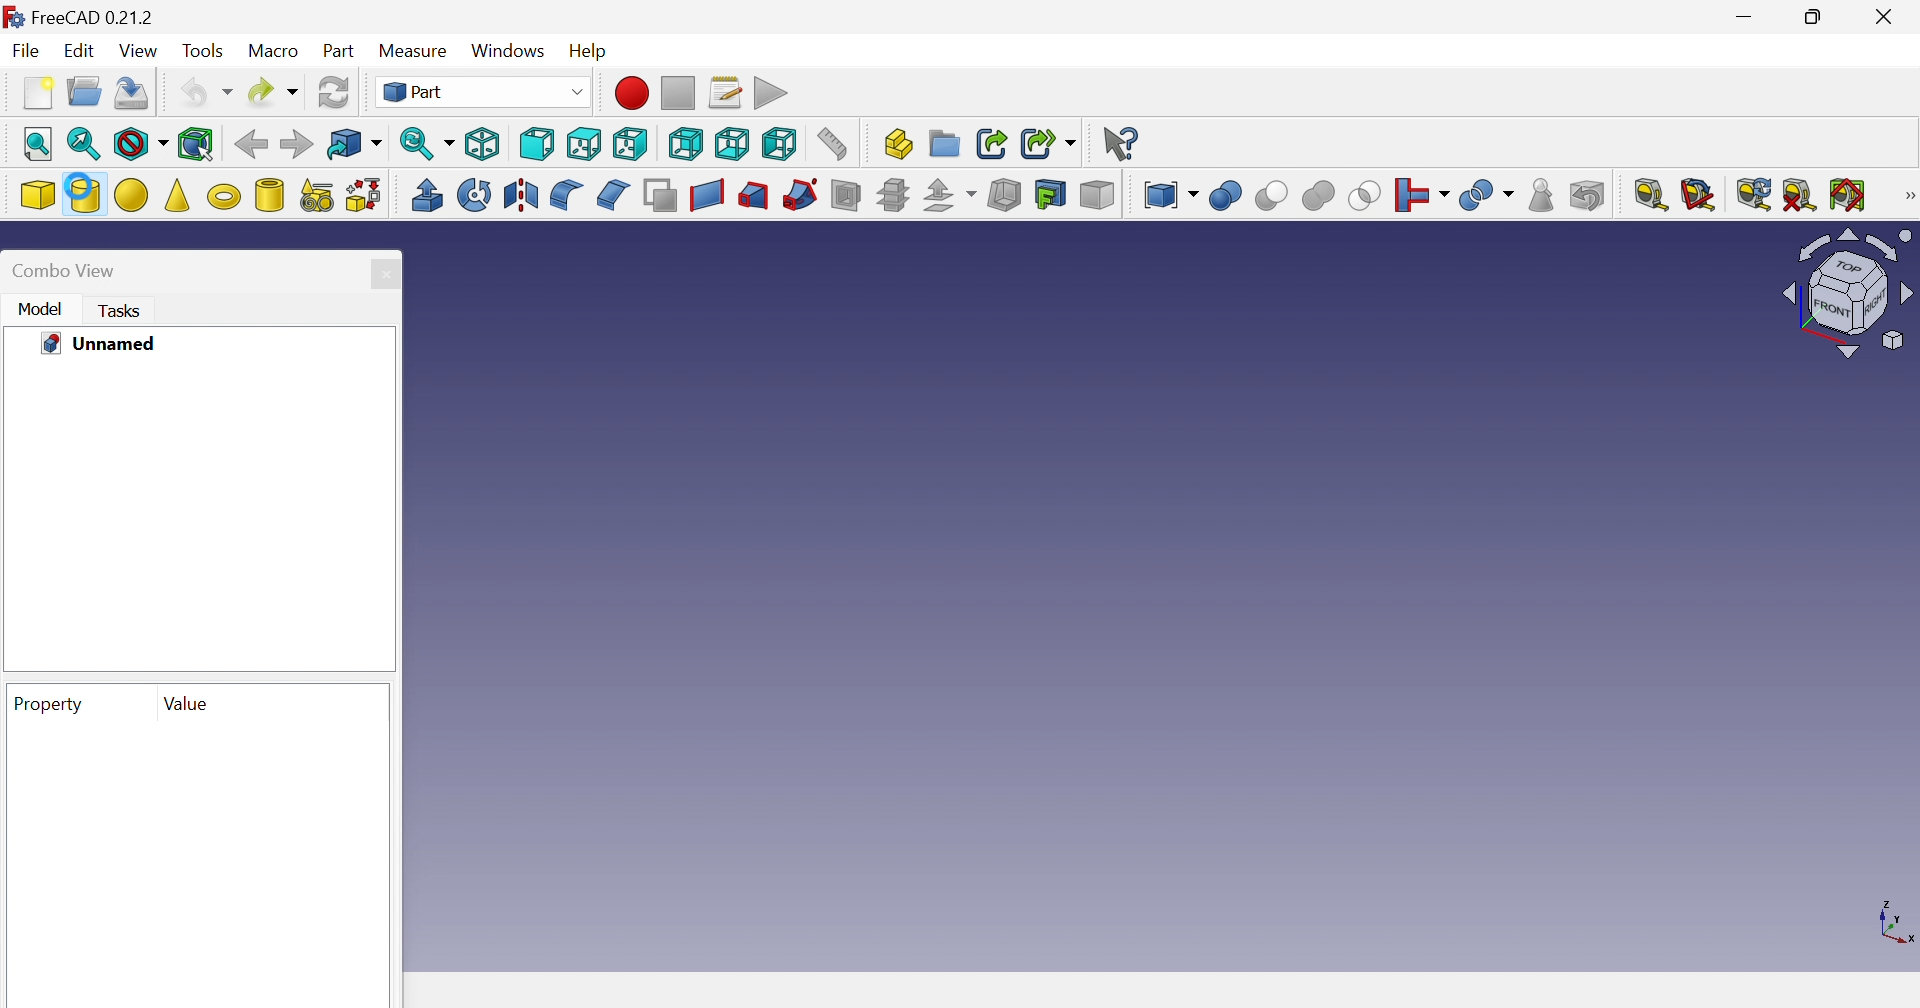 The height and width of the screenshot is (1008, 1920). What do you see at coordinates (1051, 194) in the screenshot?
I see `Create projection on surface...` at bounding box center [1051, 194].